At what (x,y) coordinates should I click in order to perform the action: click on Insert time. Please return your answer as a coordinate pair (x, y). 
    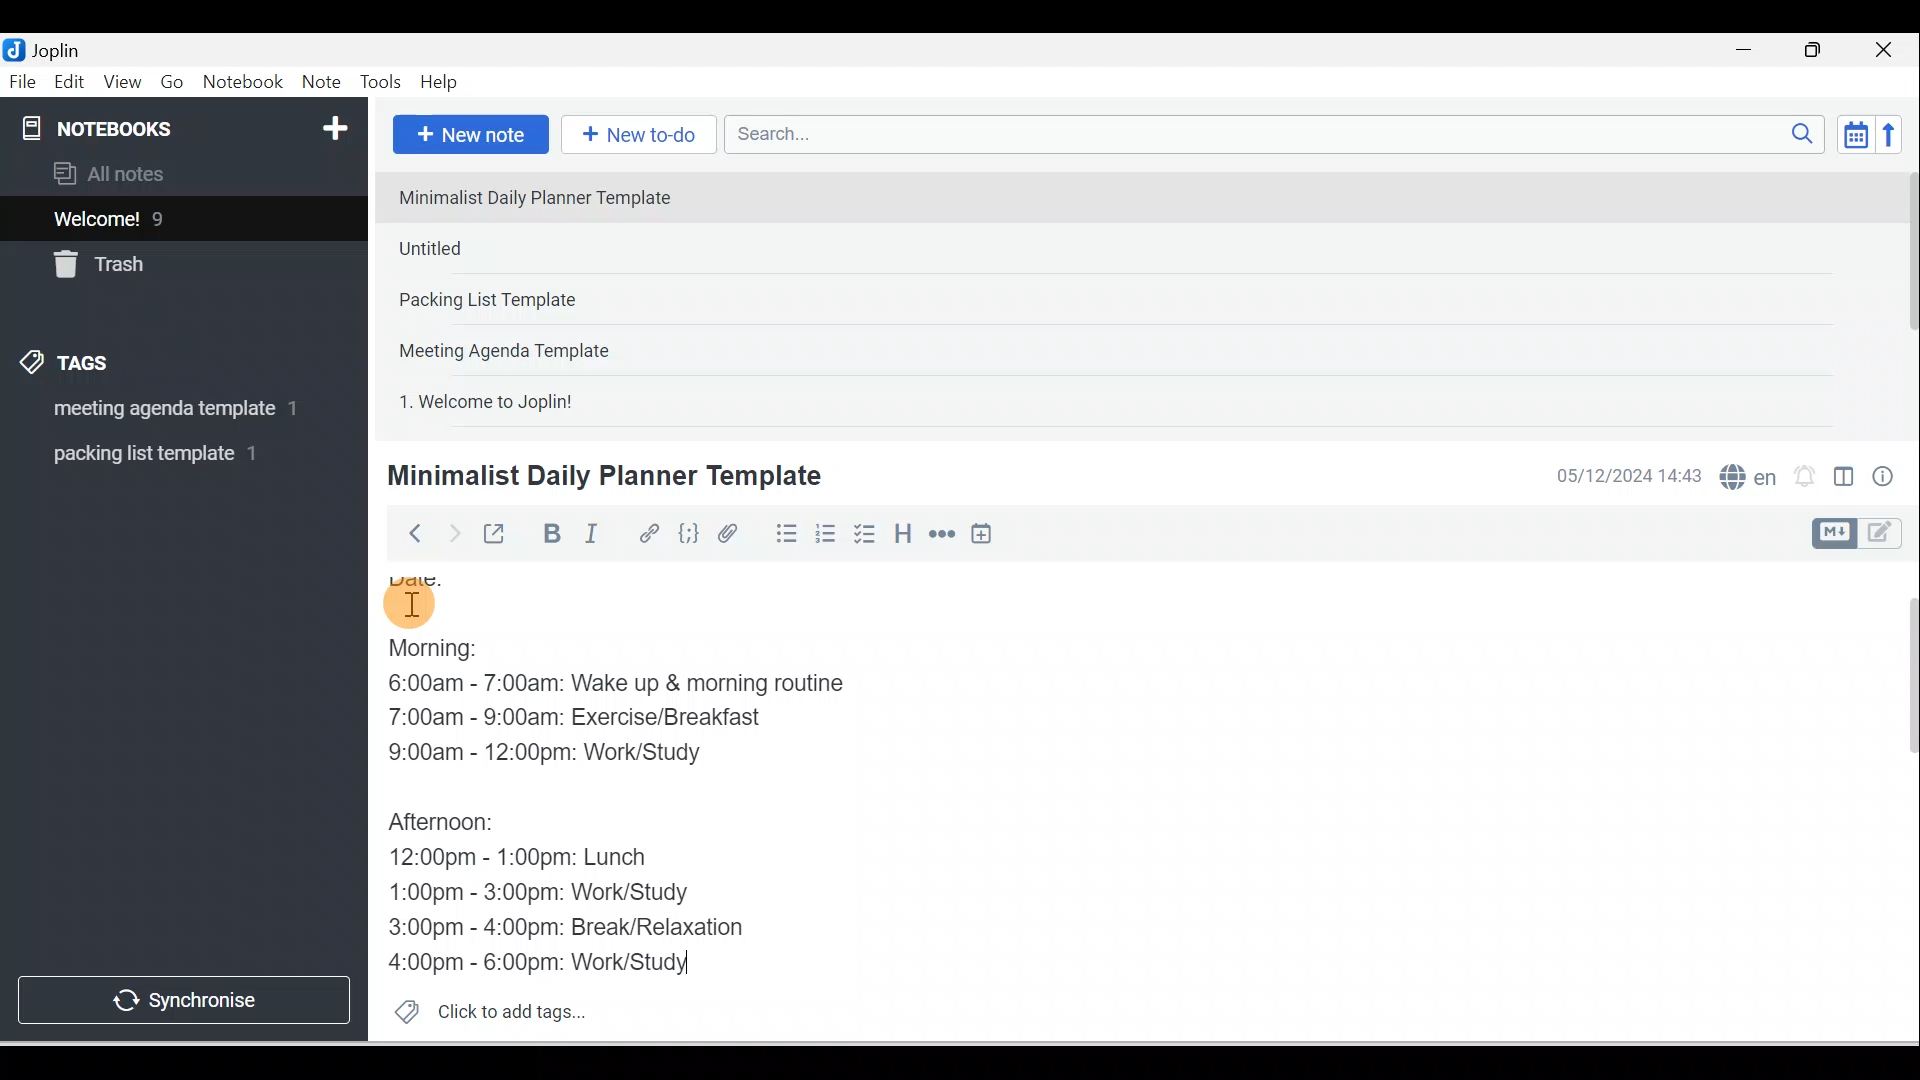
    Looking at the image, I should click on (981, 535).